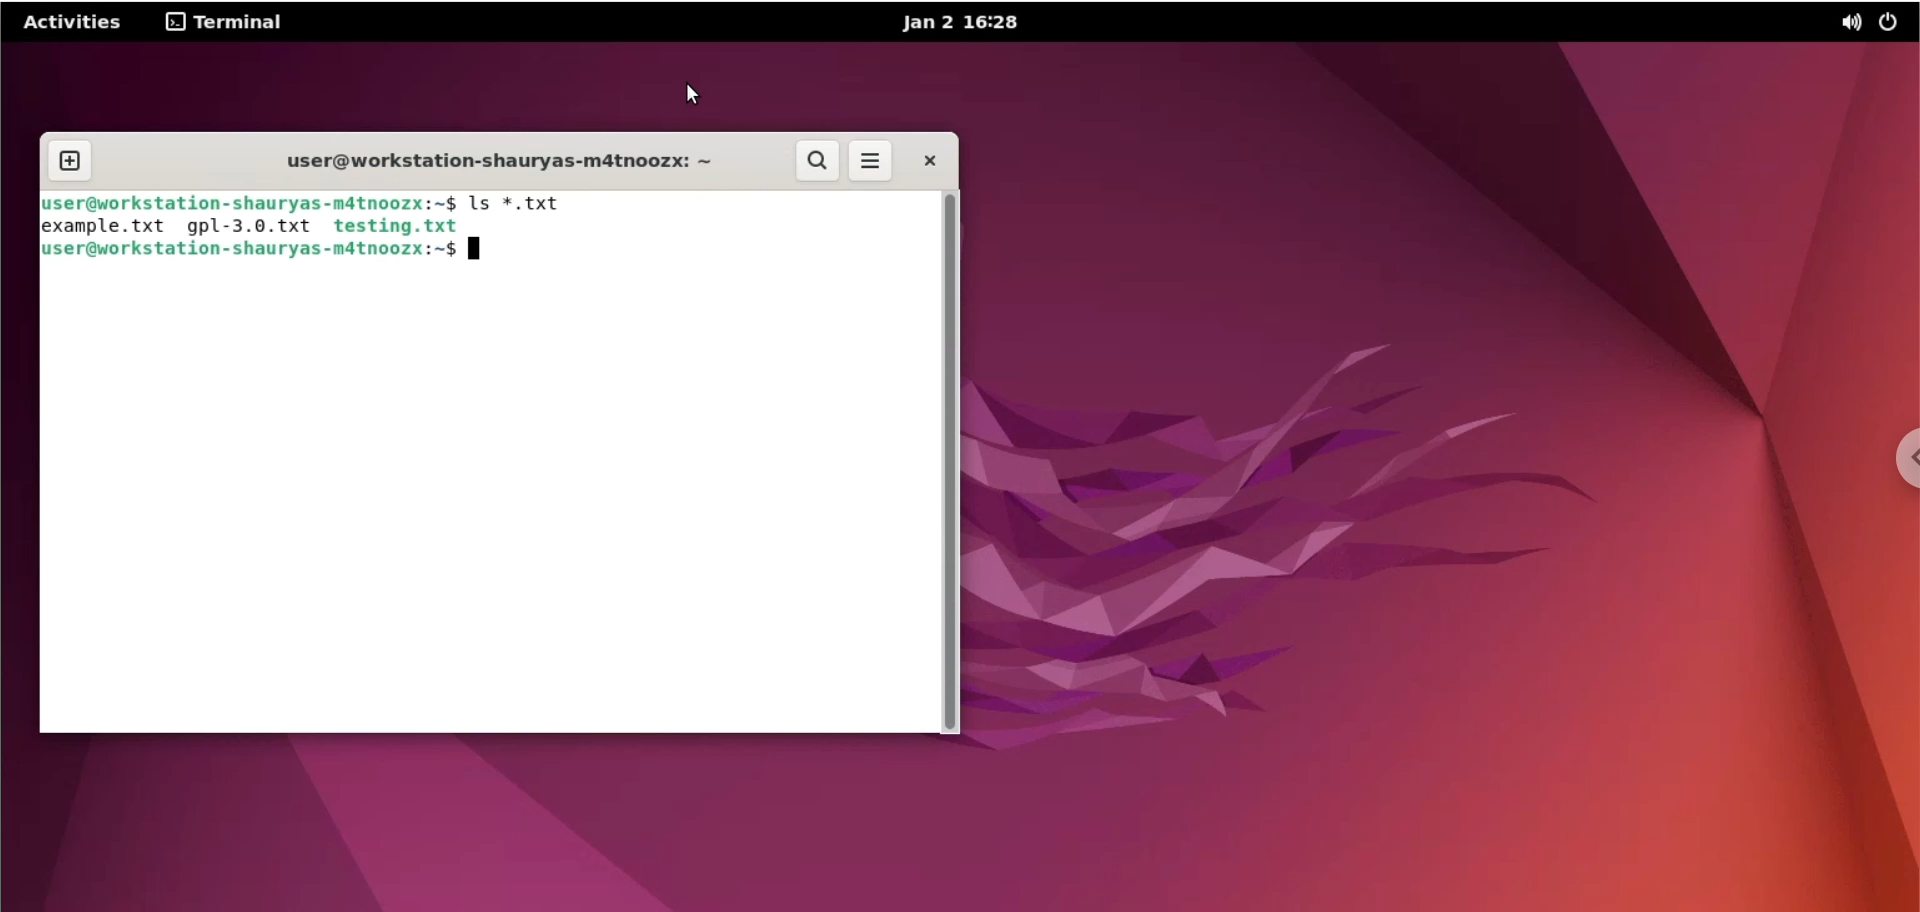 This screenshot has height=912, width=1920. What do you see at coordinates (817, 162) in the screenshot?
I see `search` at bounding box center [817, 162].